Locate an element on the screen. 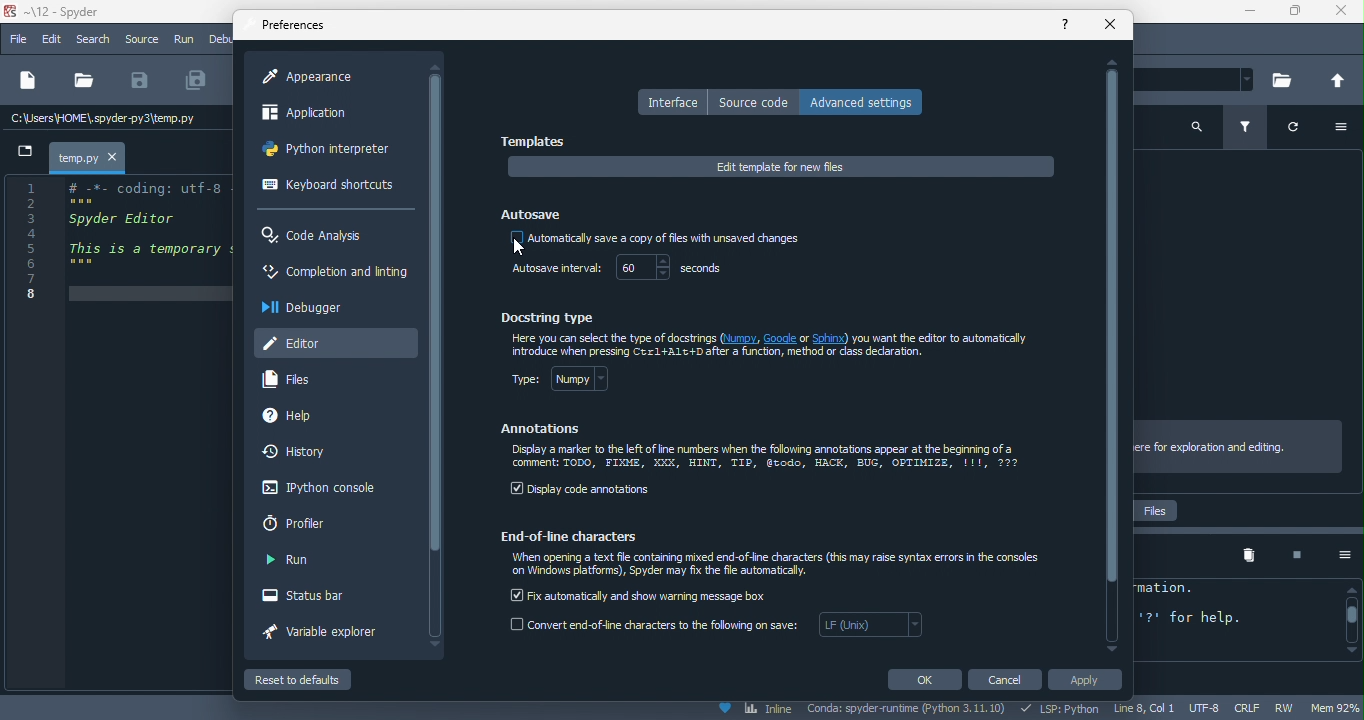 This screenshot has width=1364, height=720. 60 sec is located at coordinates (676, 269).